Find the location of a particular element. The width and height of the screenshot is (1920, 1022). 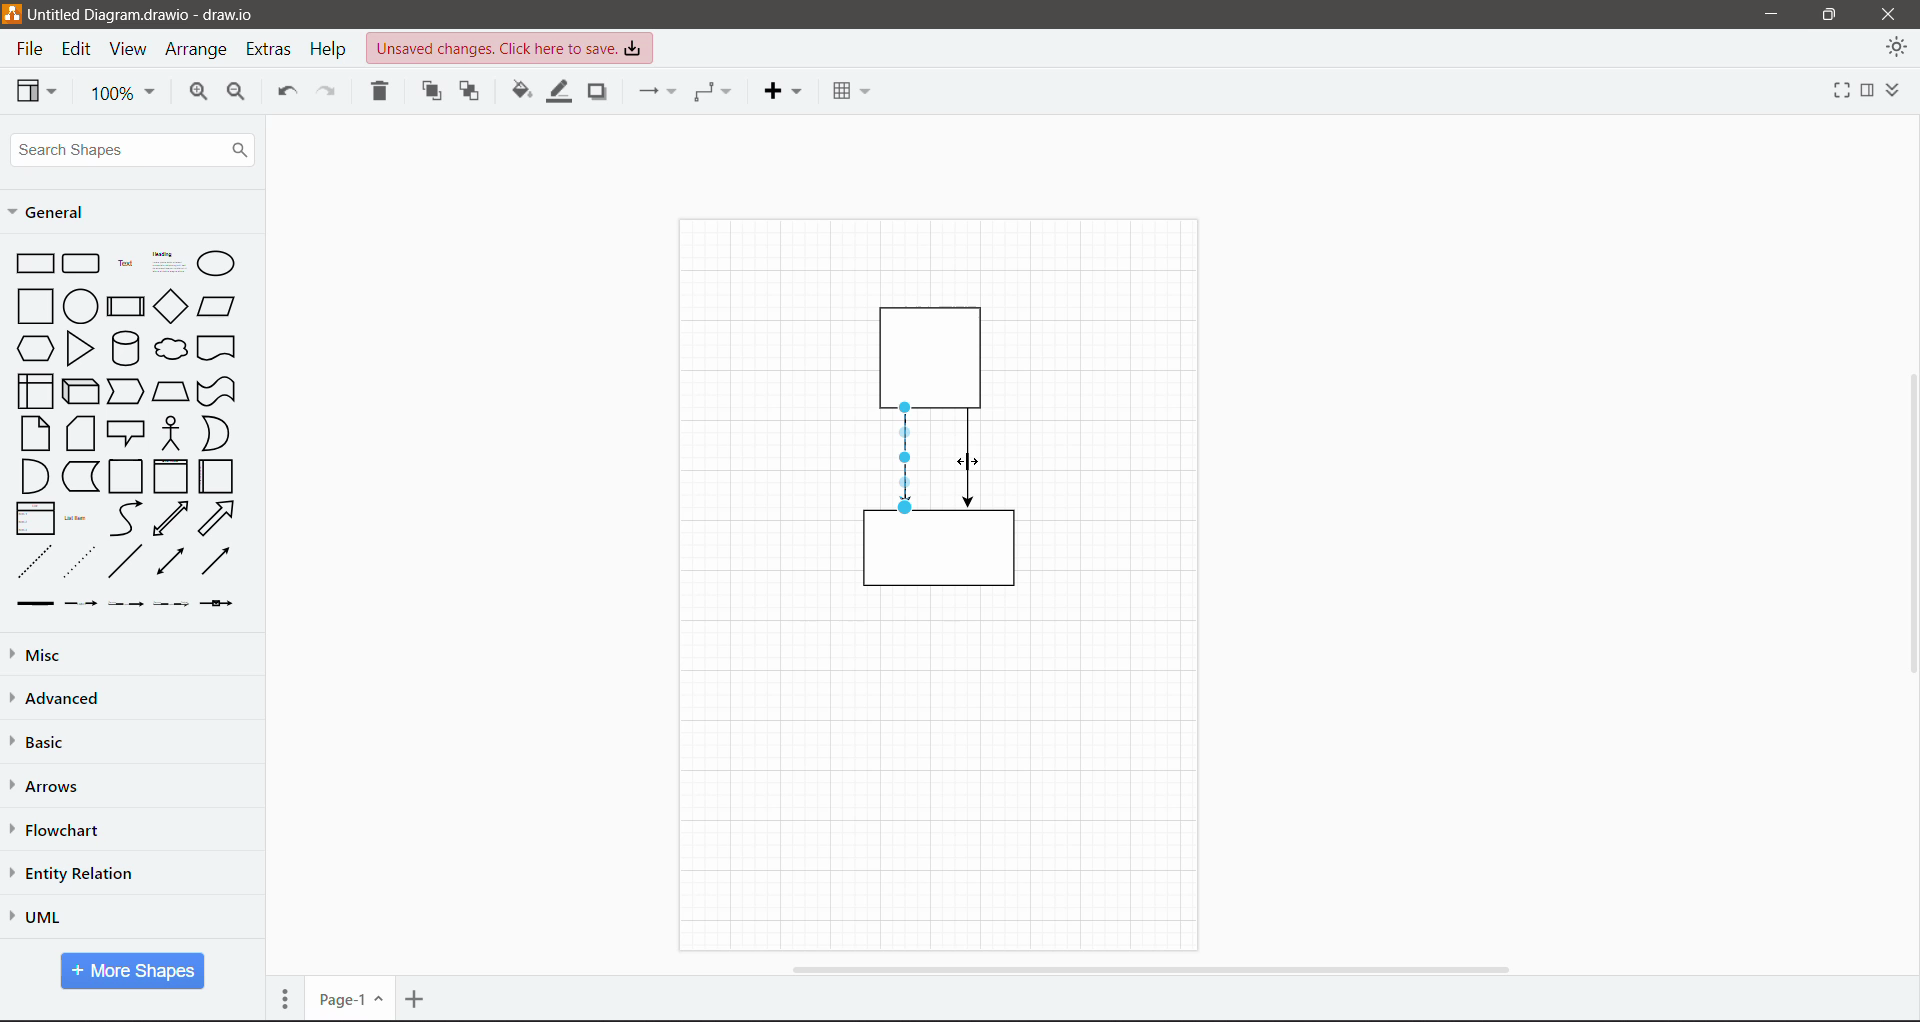

Unsaved Changes. Click here to save is located at coordinates (511, 48).